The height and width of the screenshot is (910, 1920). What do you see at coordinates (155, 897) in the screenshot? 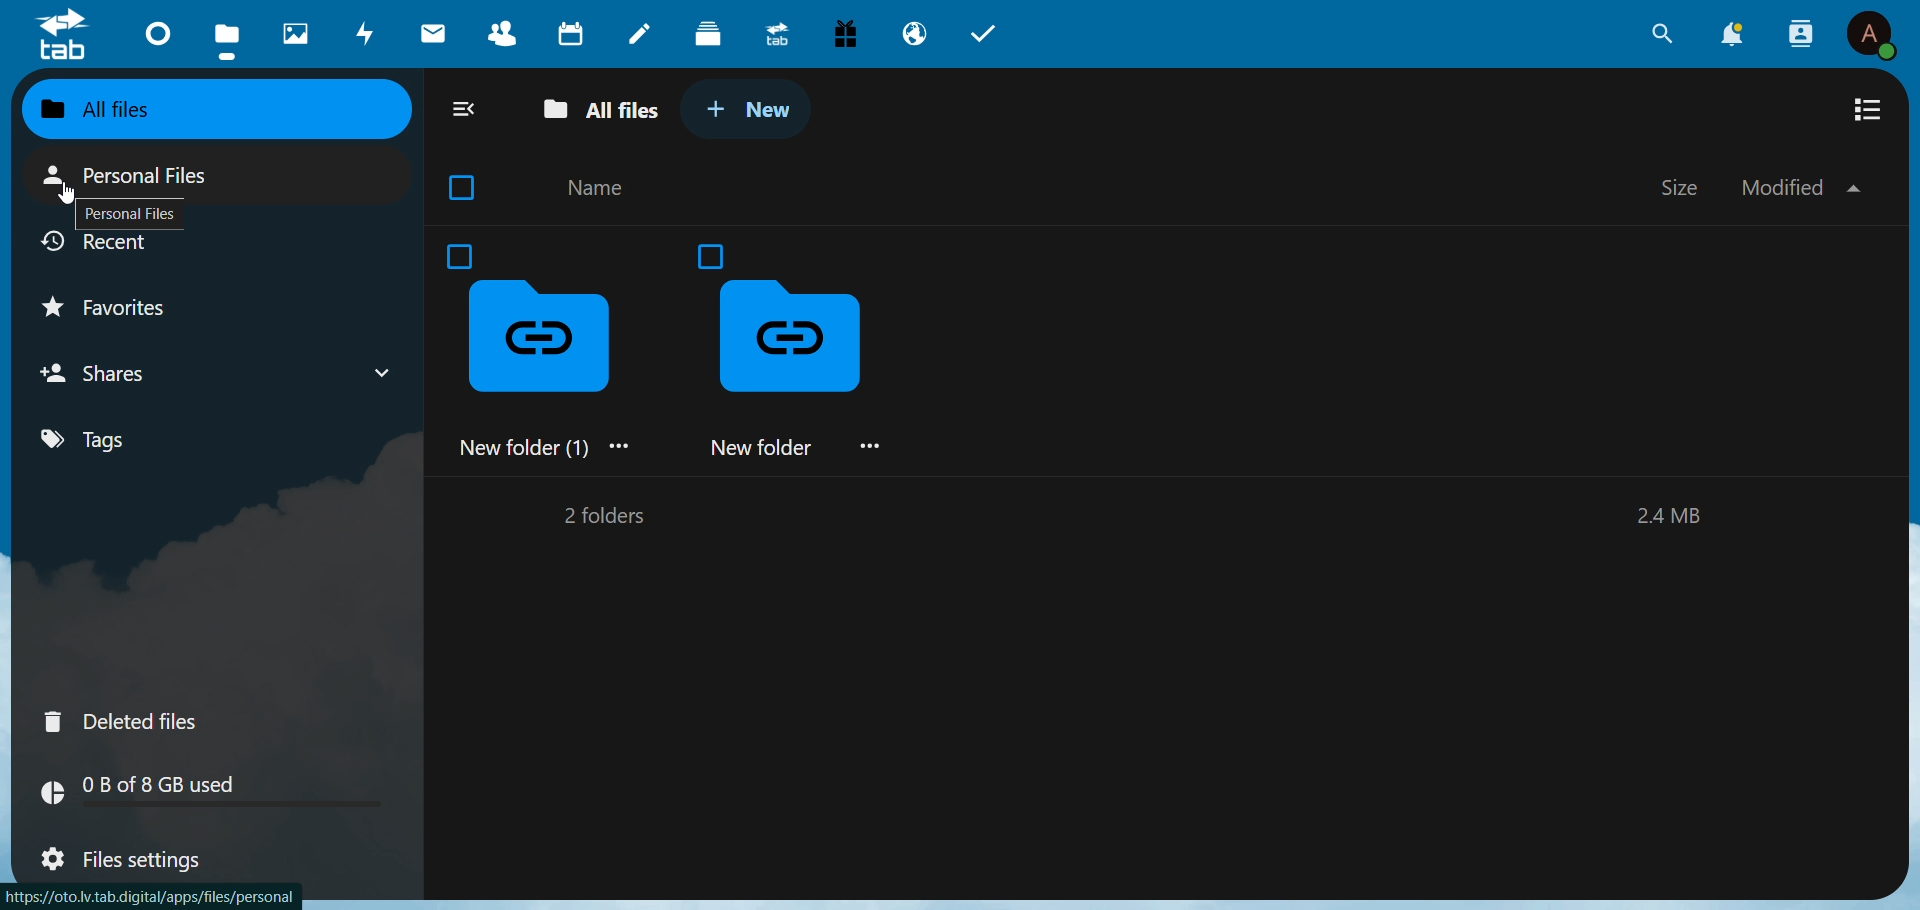
I see `link` at bounding box center [155, 897].